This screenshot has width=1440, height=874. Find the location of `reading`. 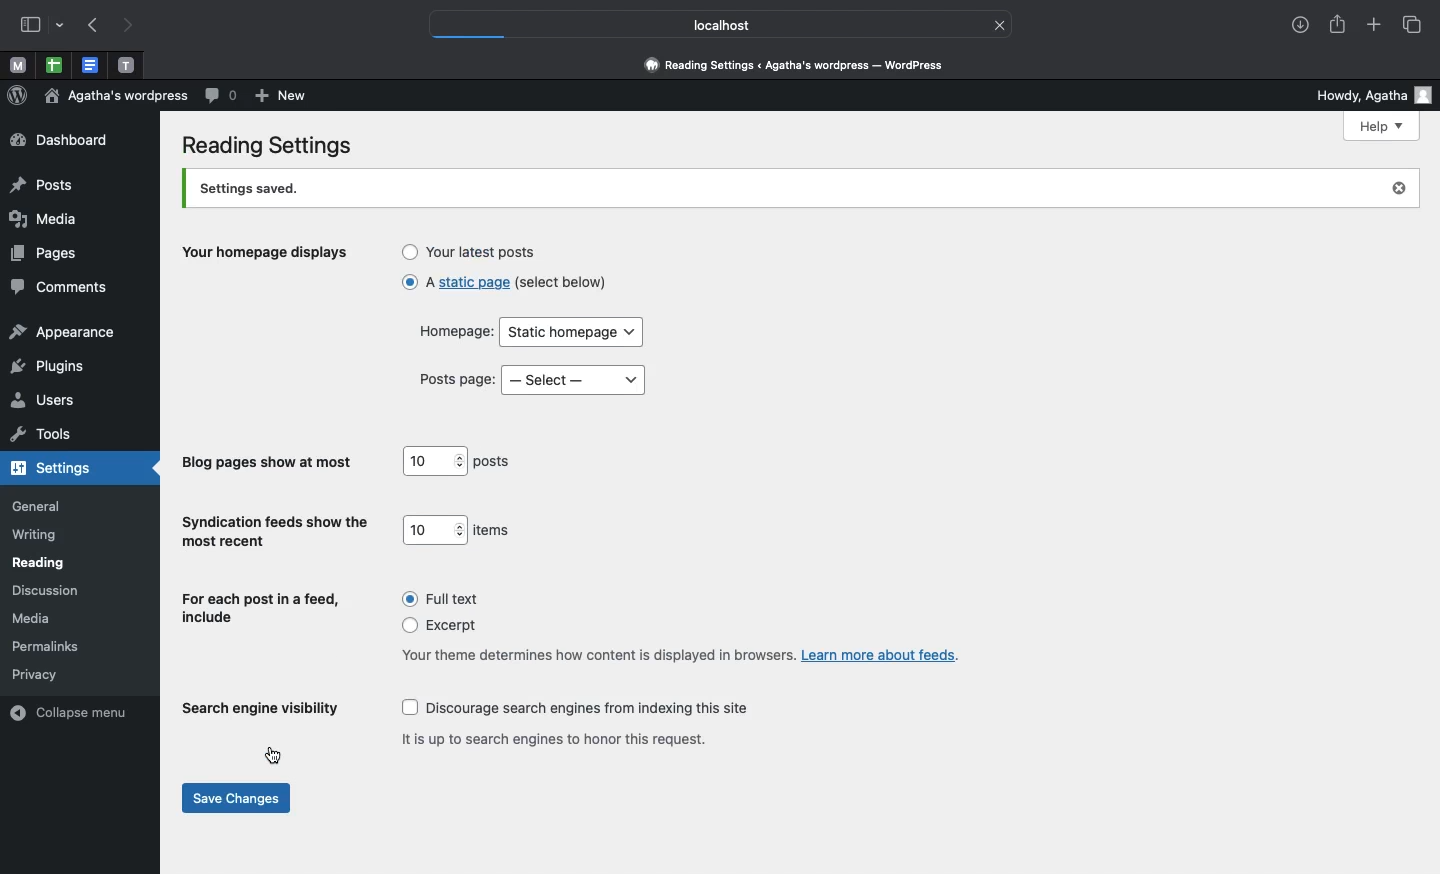

reading is located at coordinates (40, 563).